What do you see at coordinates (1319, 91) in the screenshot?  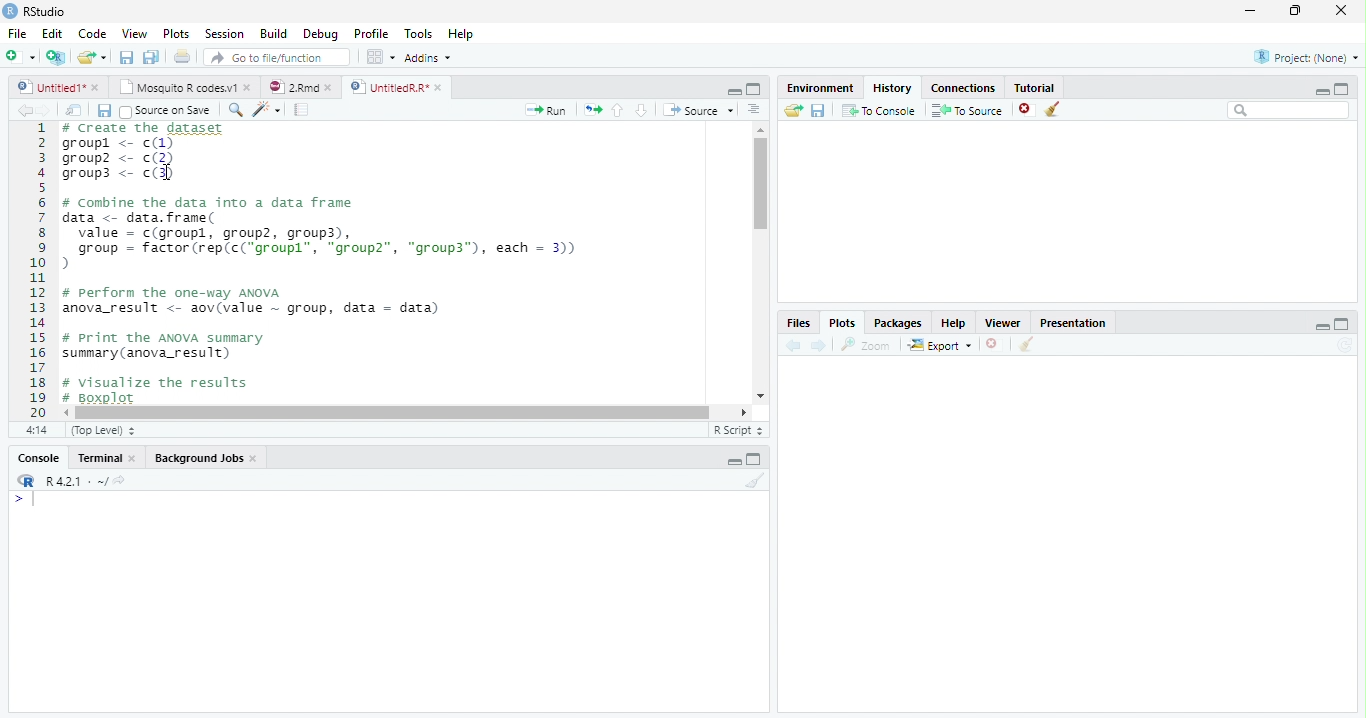 I see `Minimize` at bounding box center [1319, 91].